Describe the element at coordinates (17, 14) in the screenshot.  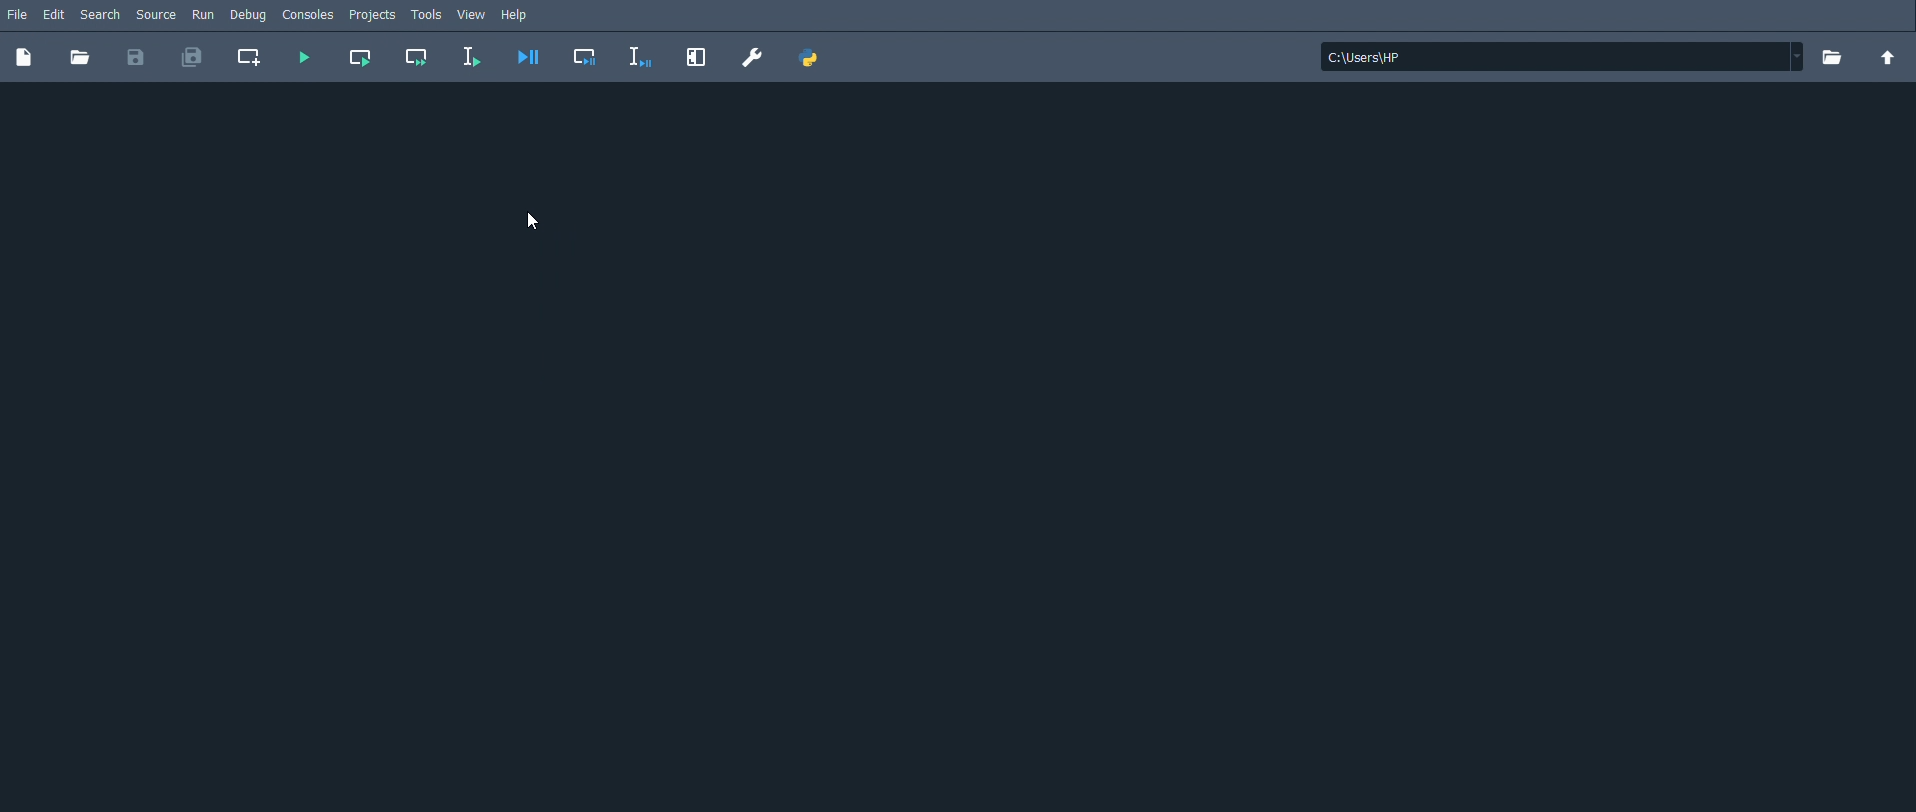
I see `File` at that location.